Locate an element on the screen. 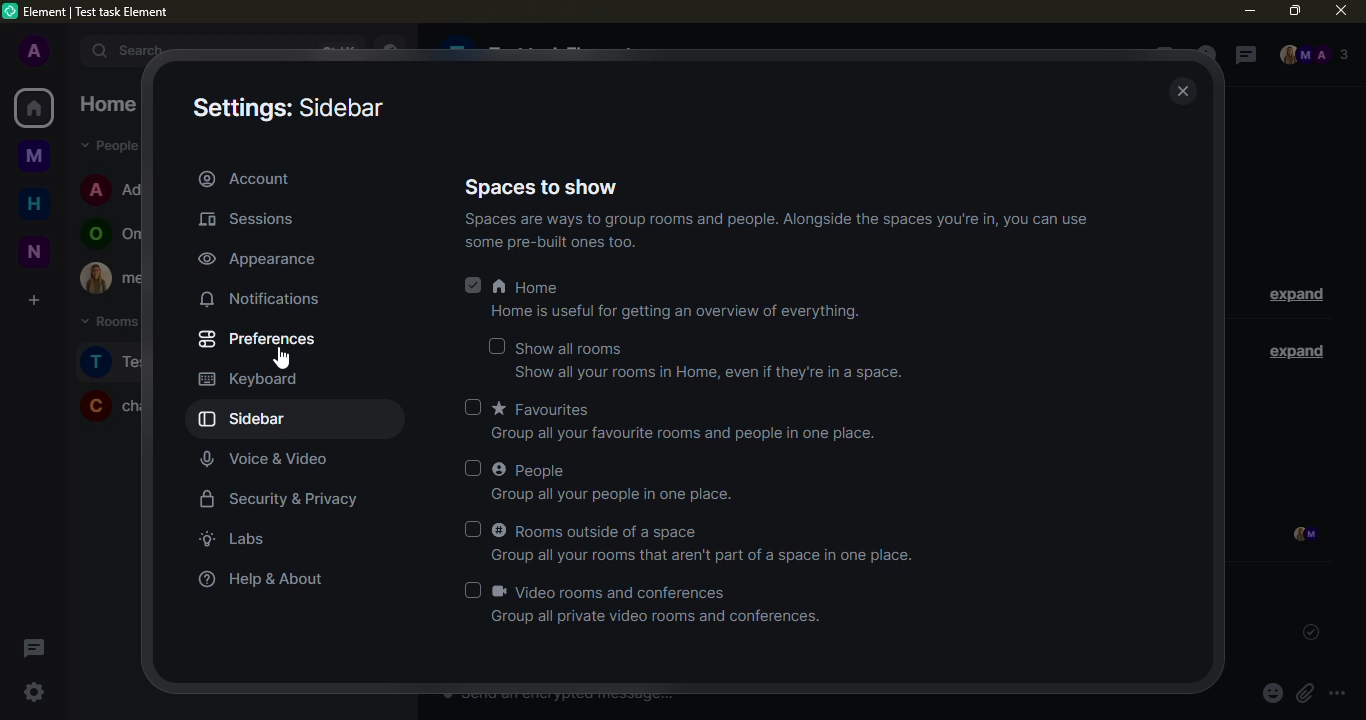 The image size is (1366, 720). security is located at coordinates (280, 501).